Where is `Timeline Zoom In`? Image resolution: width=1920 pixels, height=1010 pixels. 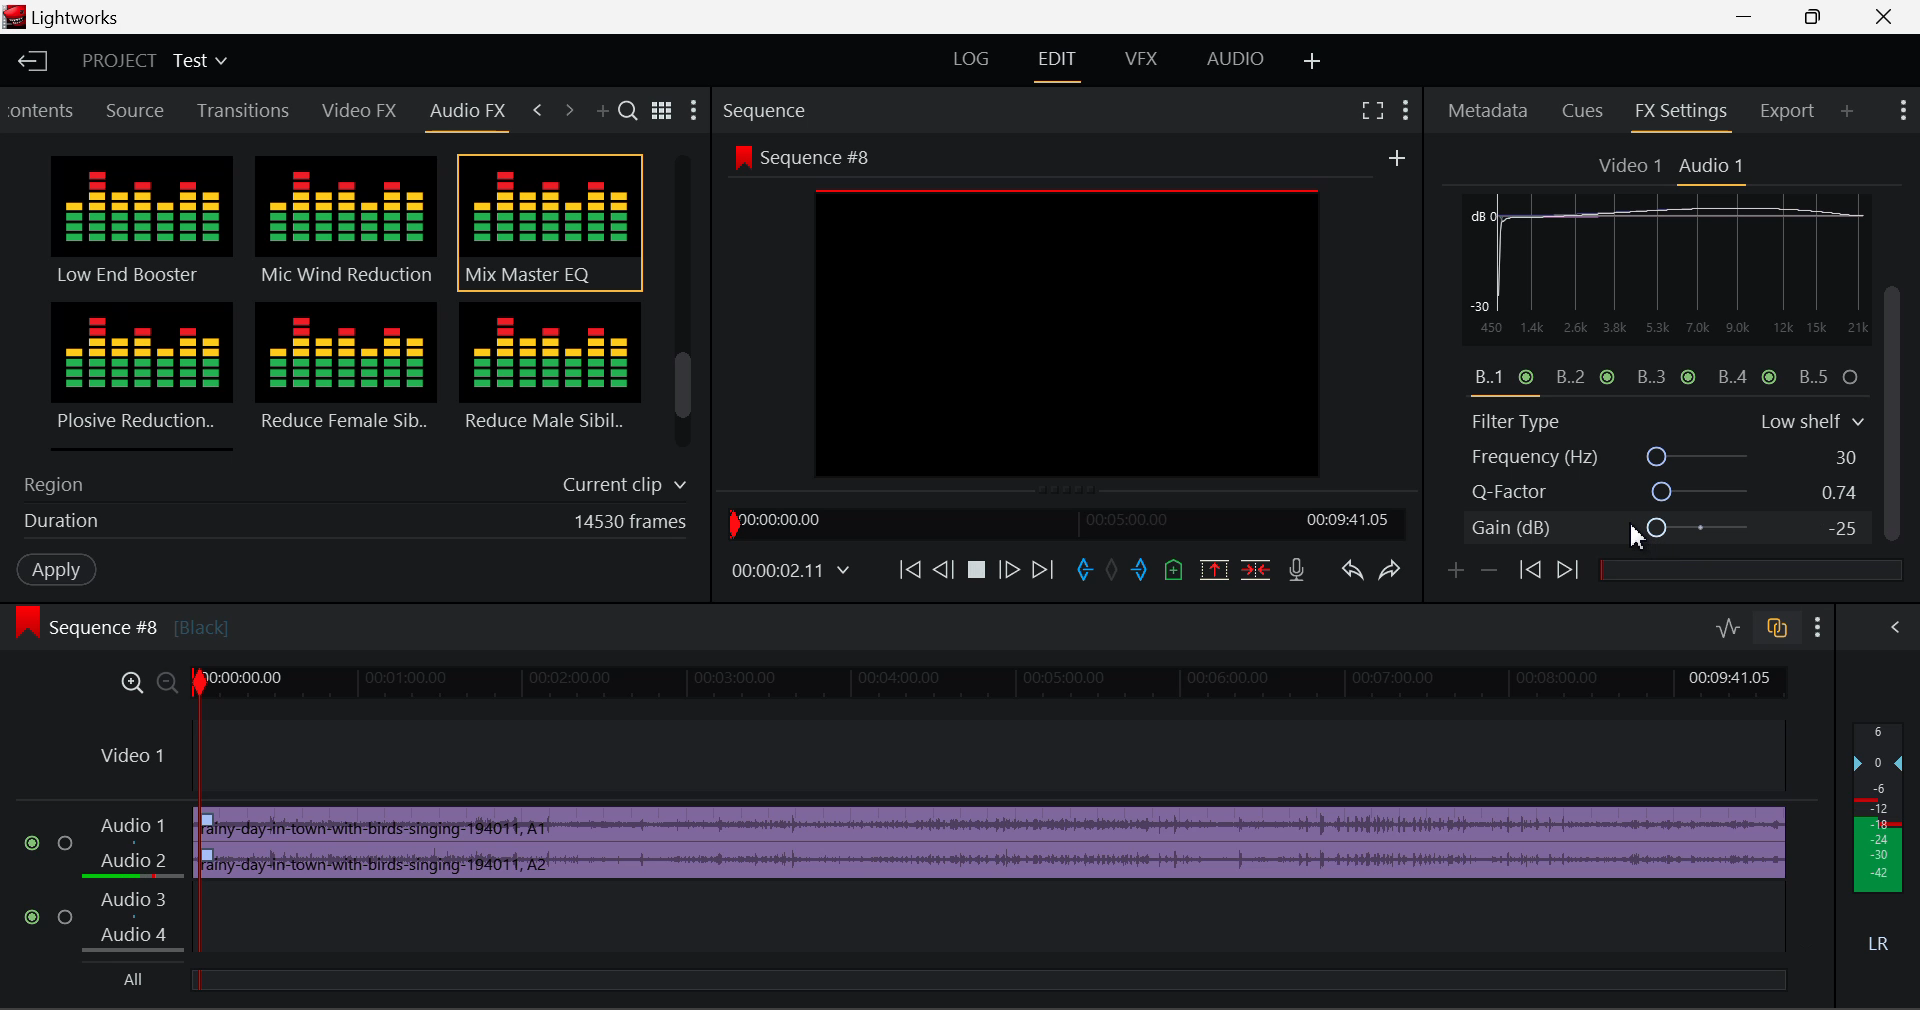 Timeline Zoom In is located at coordinates (134, 684).